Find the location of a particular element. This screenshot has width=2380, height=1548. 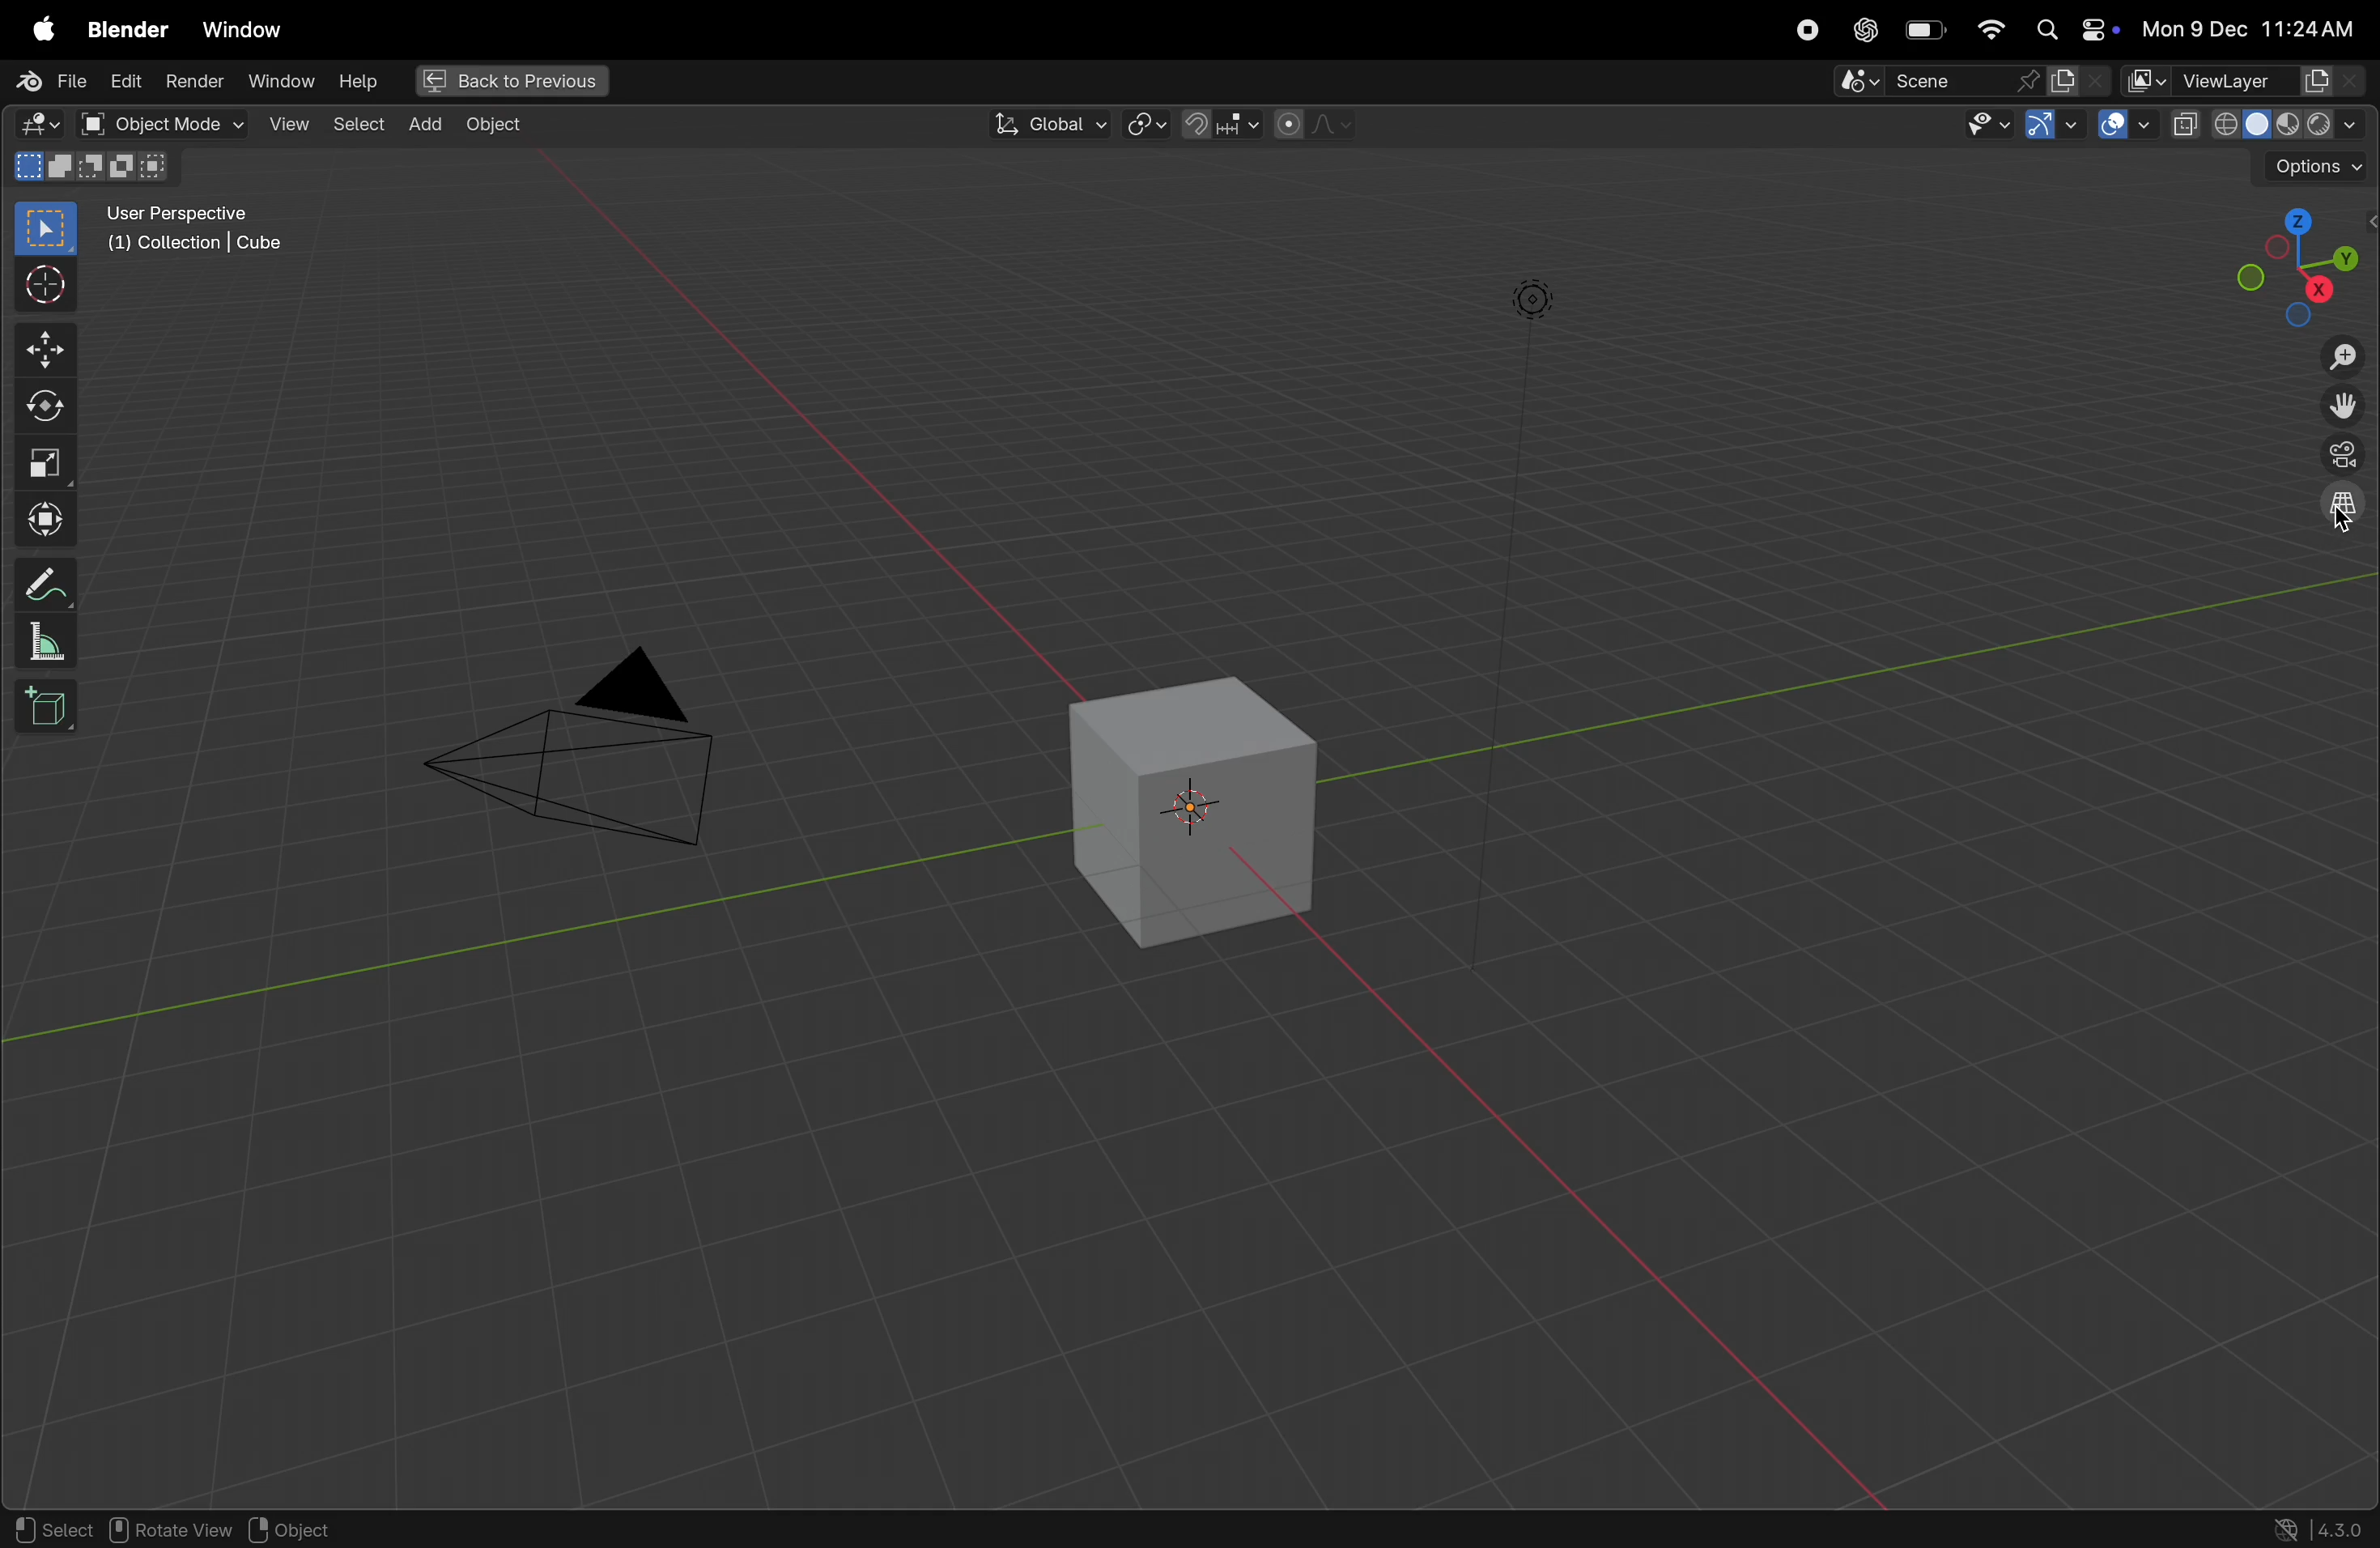

transform is located at coordinates (42, 521).